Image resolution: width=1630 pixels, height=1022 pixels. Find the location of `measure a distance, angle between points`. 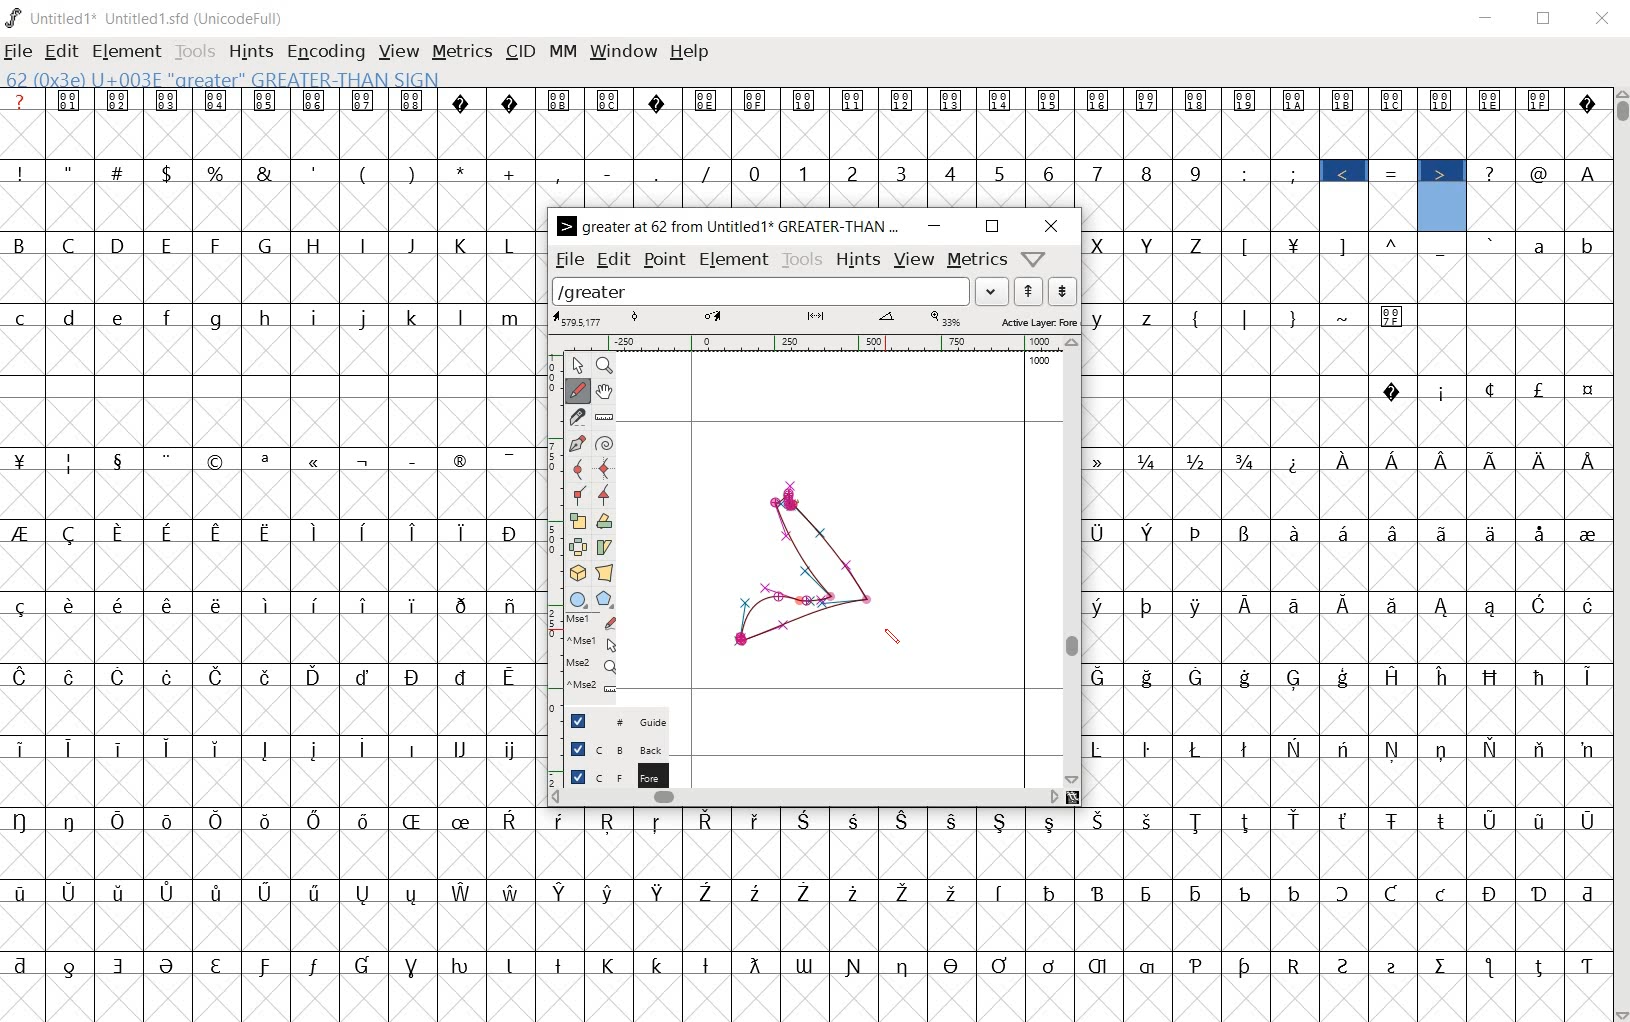

measure a distance, angle between points is located at coordinates (604, 415).